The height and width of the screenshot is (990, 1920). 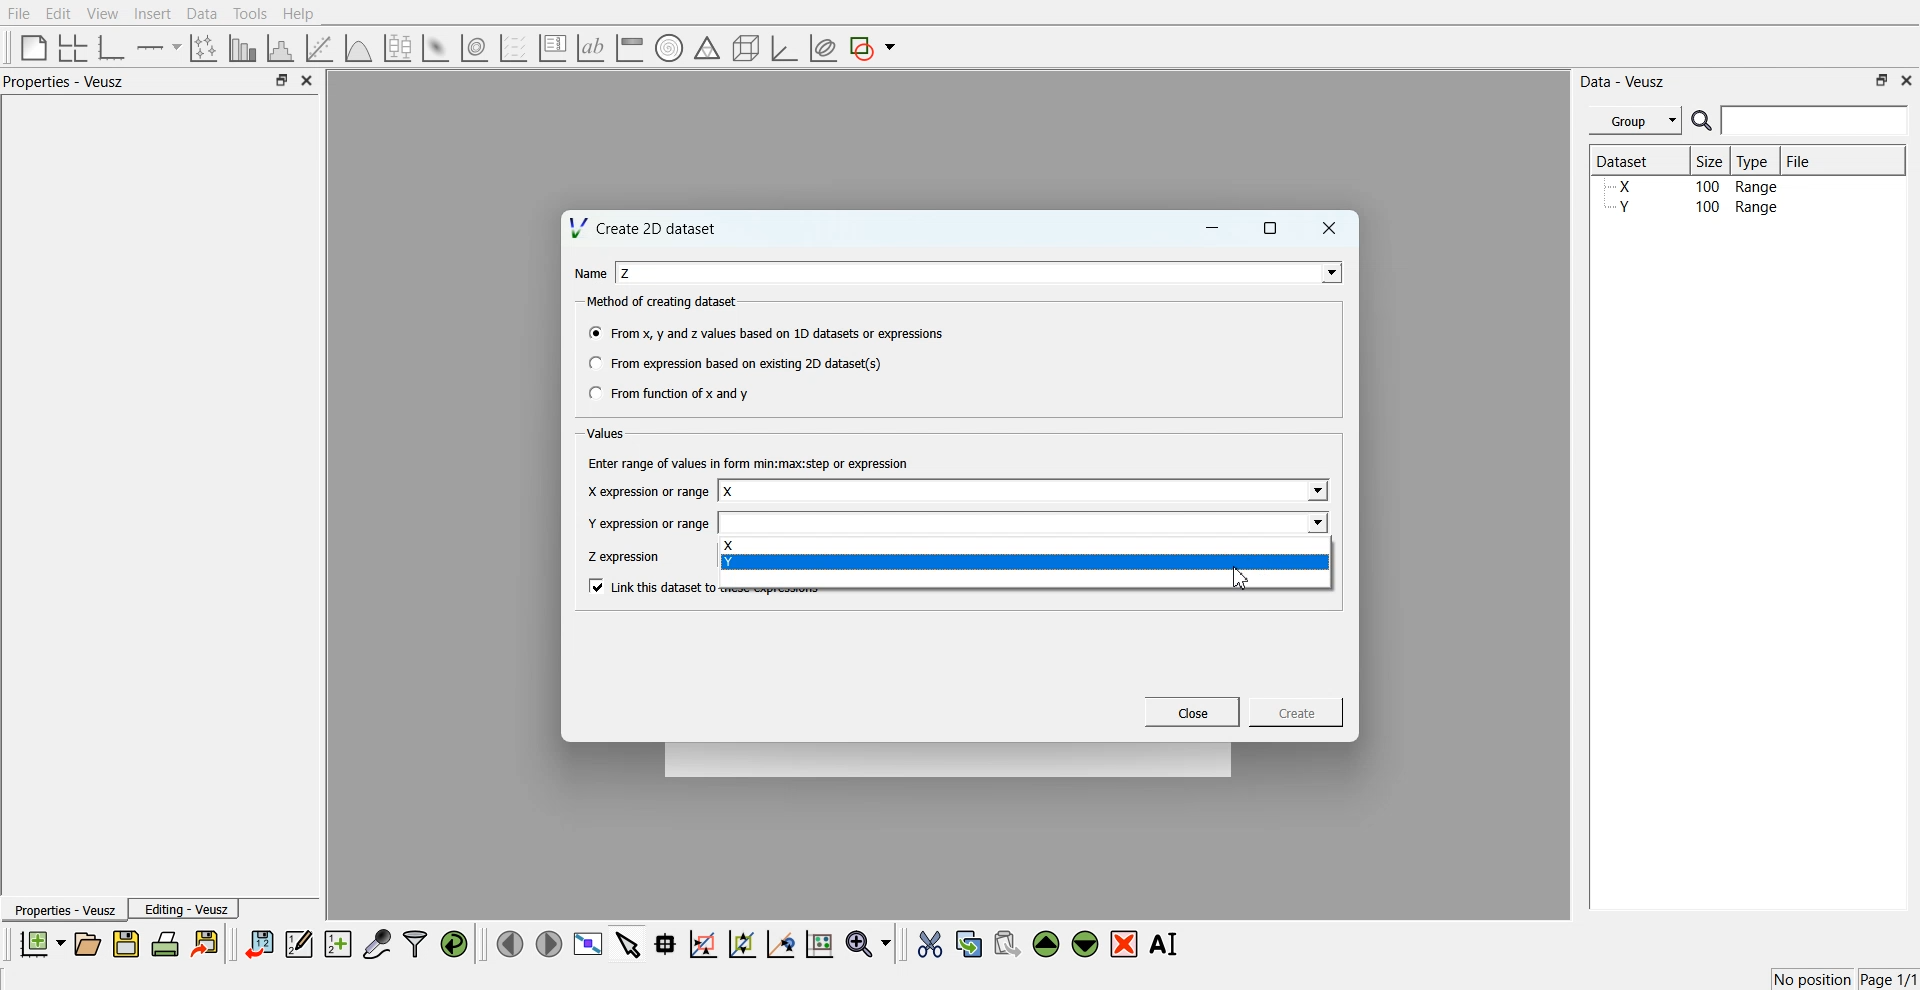 What do you see at coordinates (63, 909) in the screenshot?
I see `Properties - Veusz` at bounding box center [63, 909].